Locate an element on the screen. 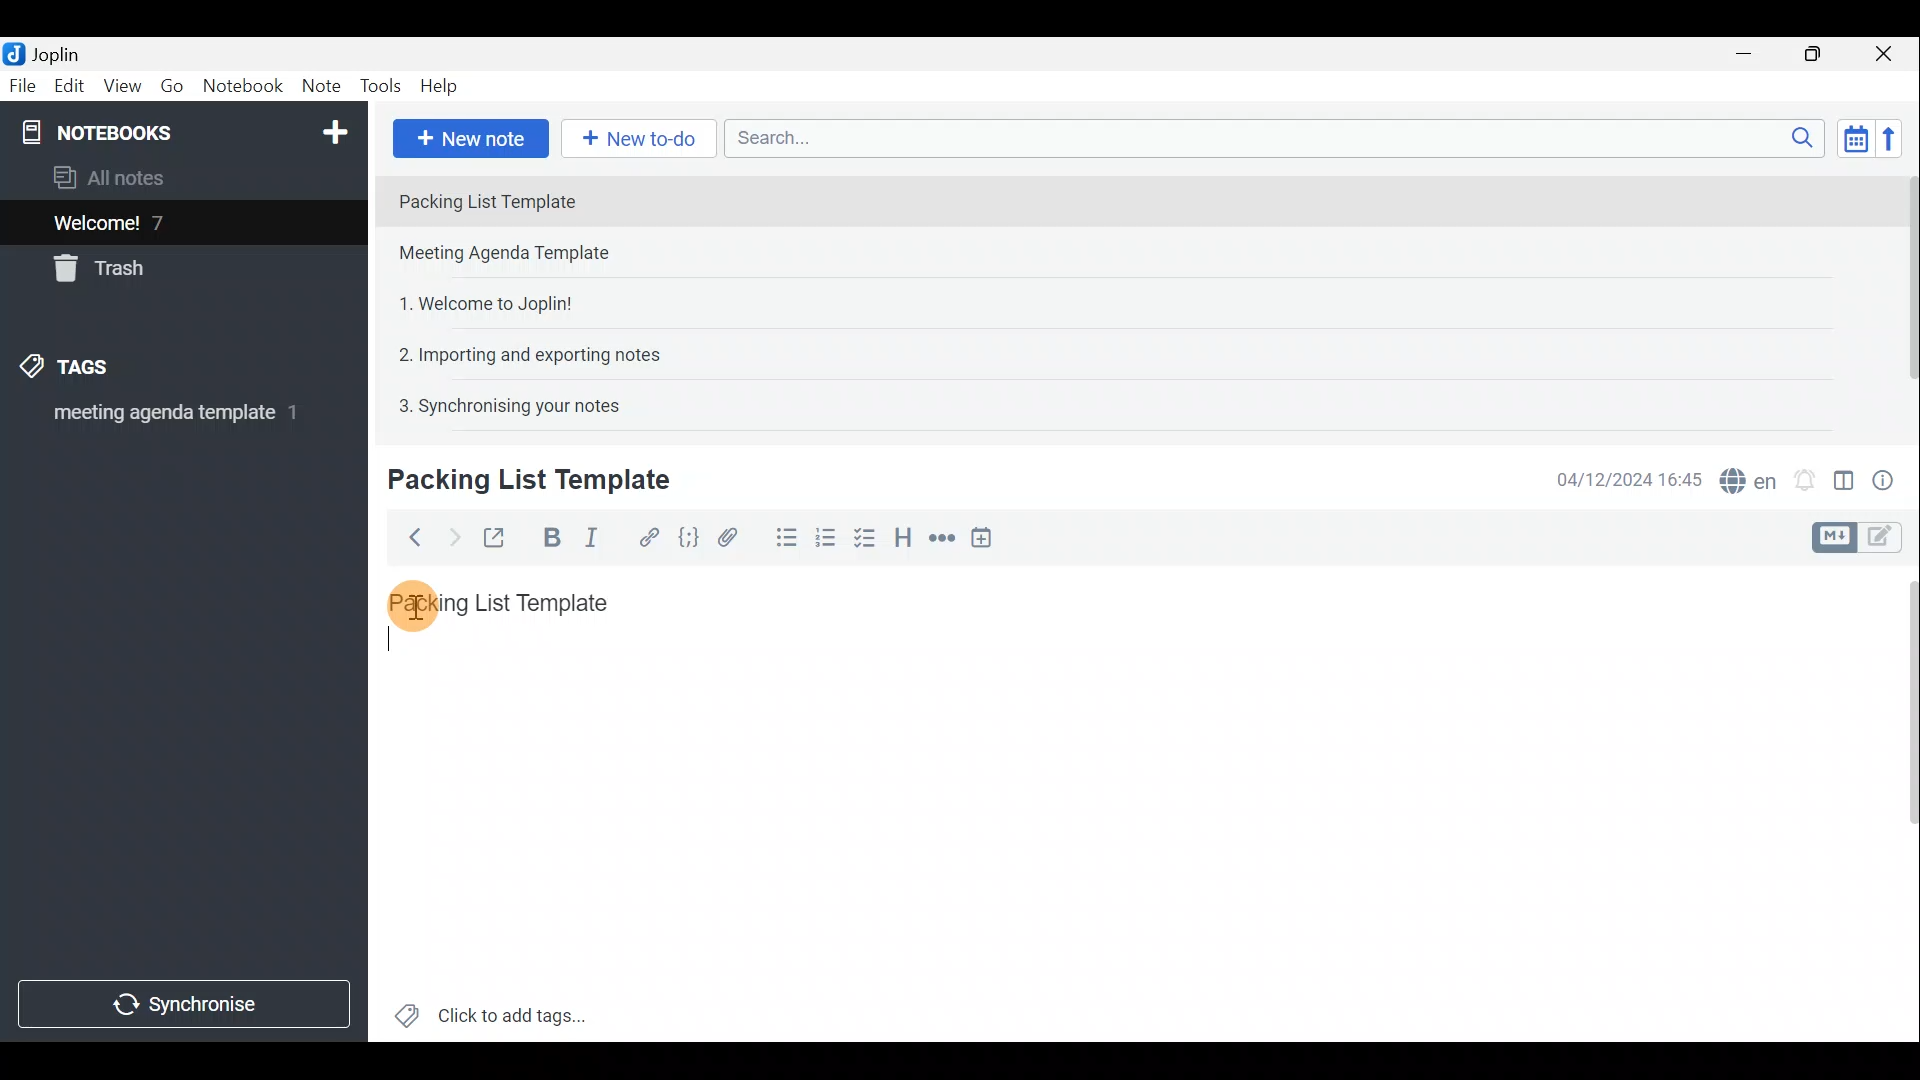 This screenshot has height=1080, width=1920. File is located at coordinates (20, 84).